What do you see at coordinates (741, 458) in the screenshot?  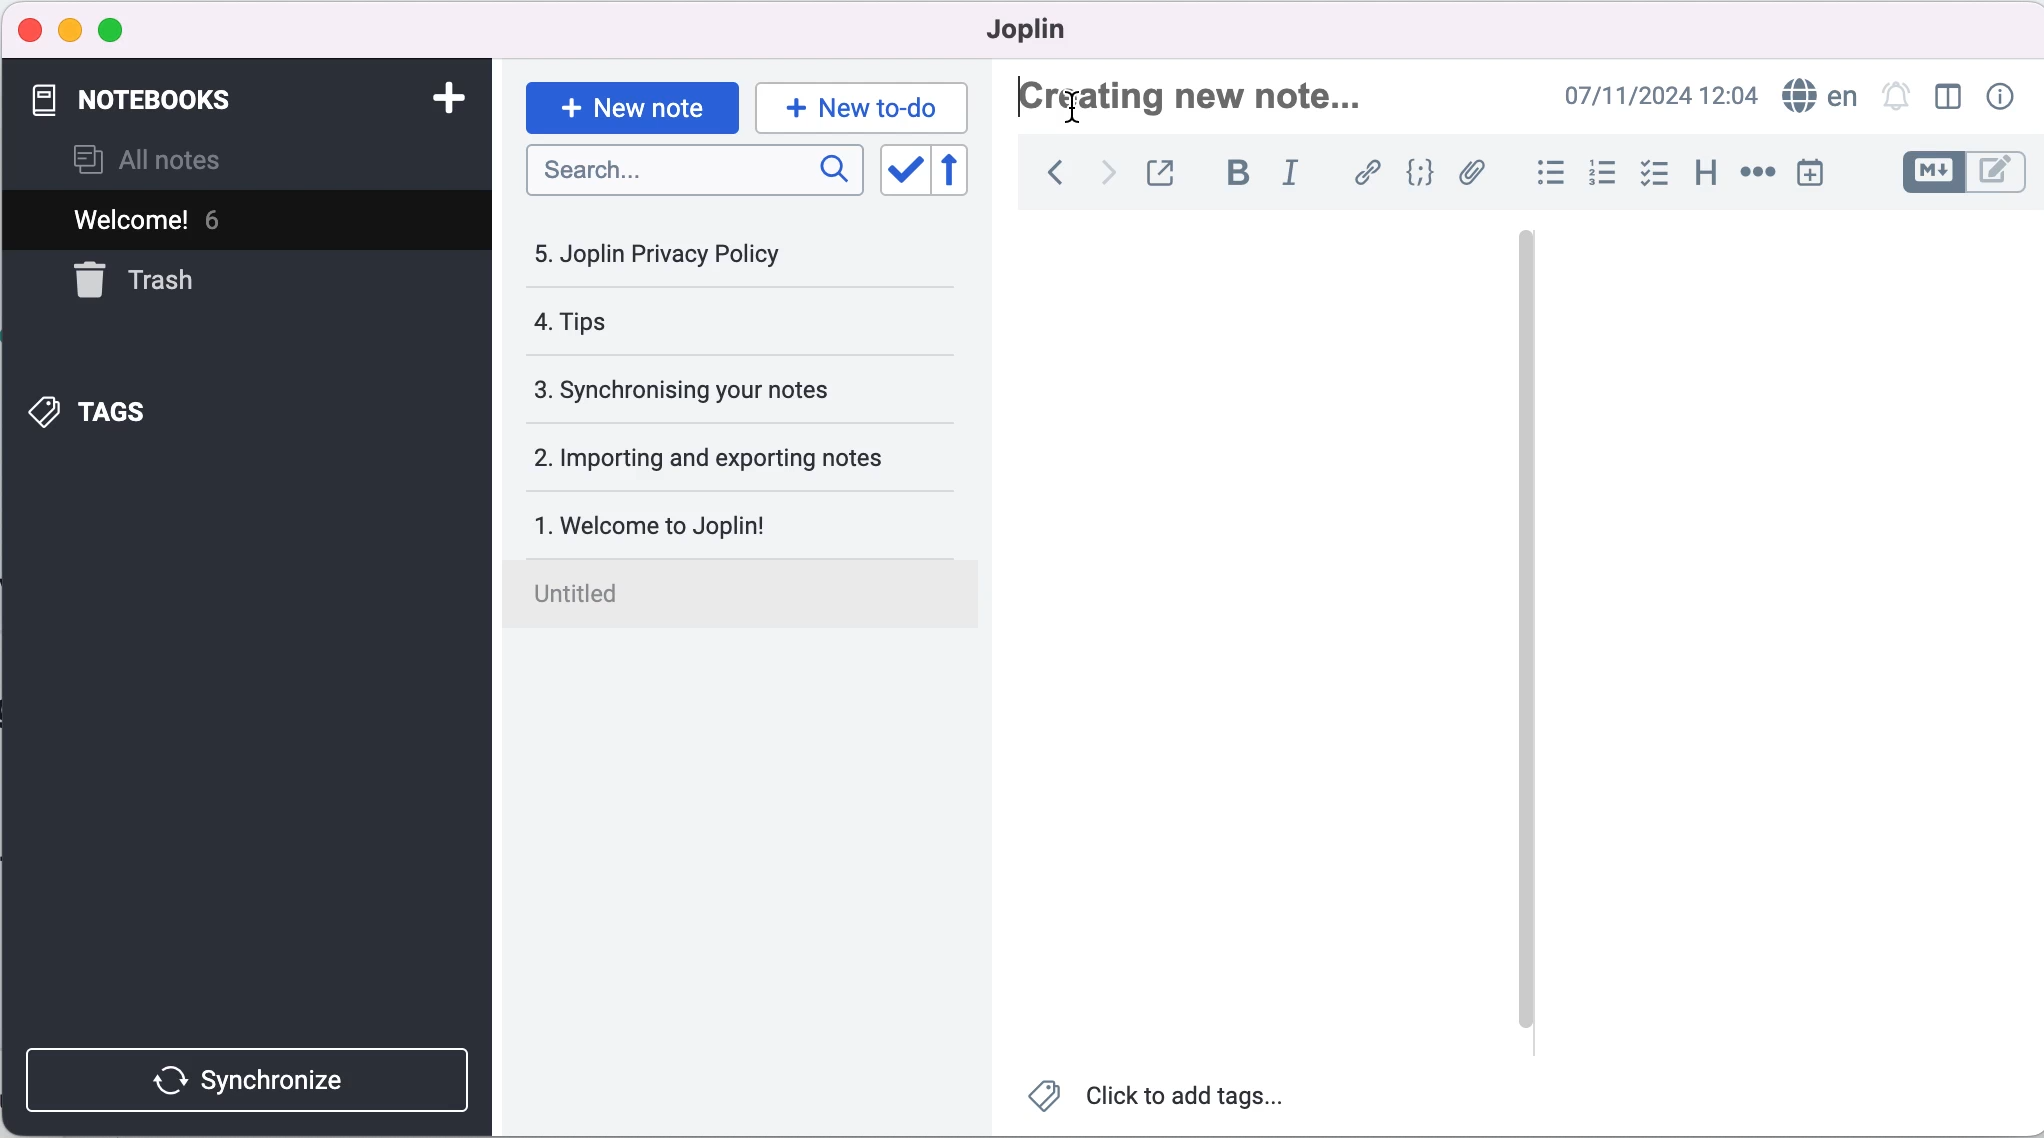 I see `importing and exporting notes` at bounding box center [741, 458].